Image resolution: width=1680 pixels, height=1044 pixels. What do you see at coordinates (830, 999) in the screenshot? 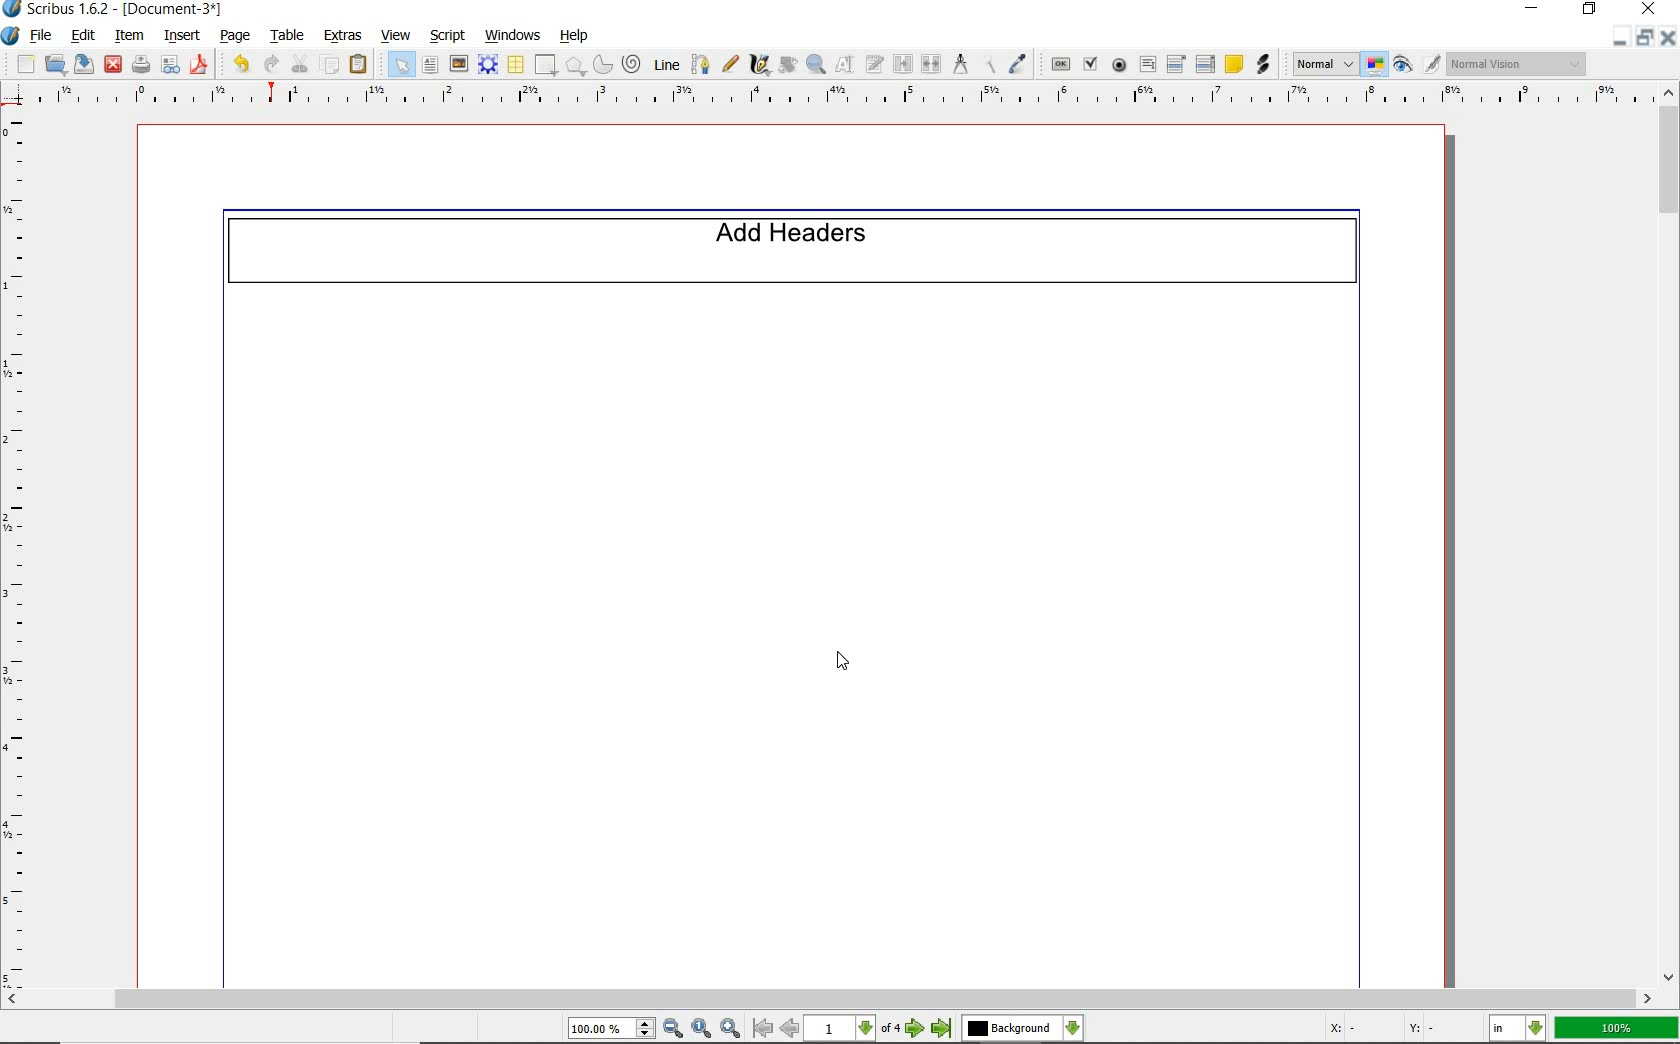
I see `scrollbar` at bounding box center [830, 999].